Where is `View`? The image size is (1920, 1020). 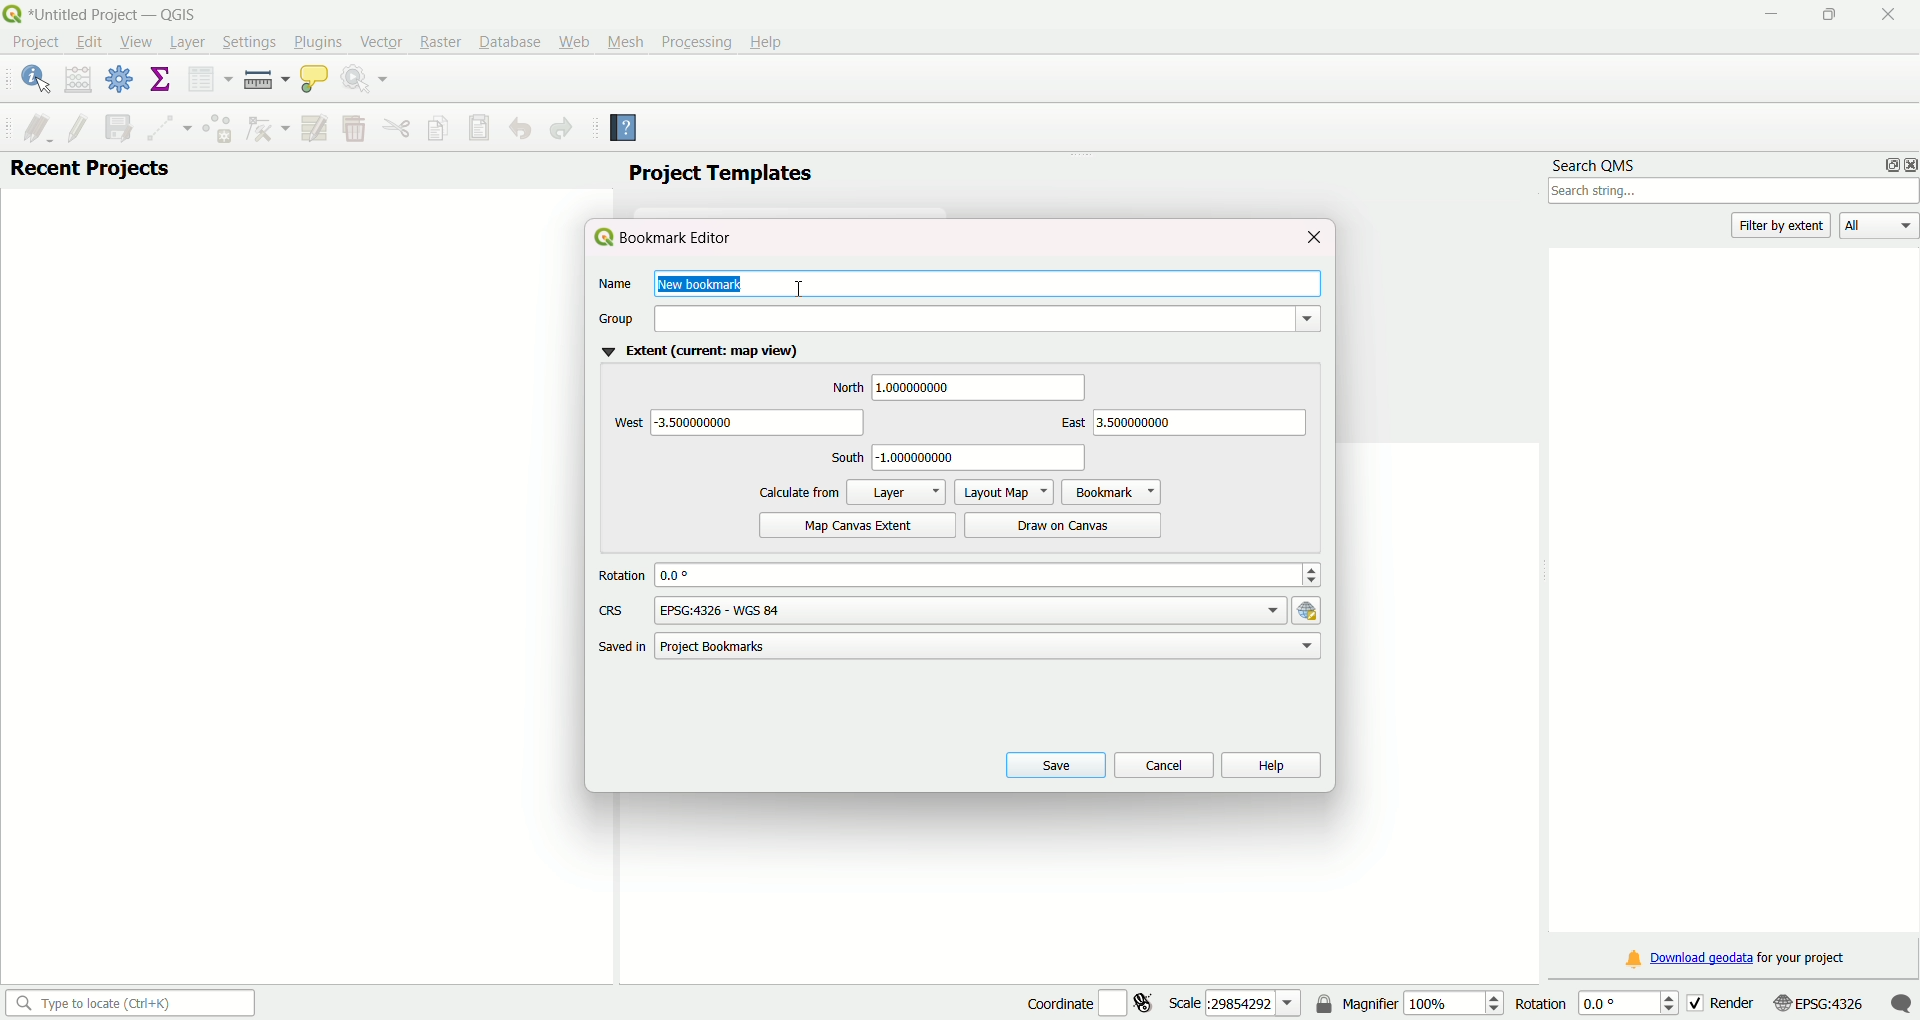
View is located at coordinates (136, 44).